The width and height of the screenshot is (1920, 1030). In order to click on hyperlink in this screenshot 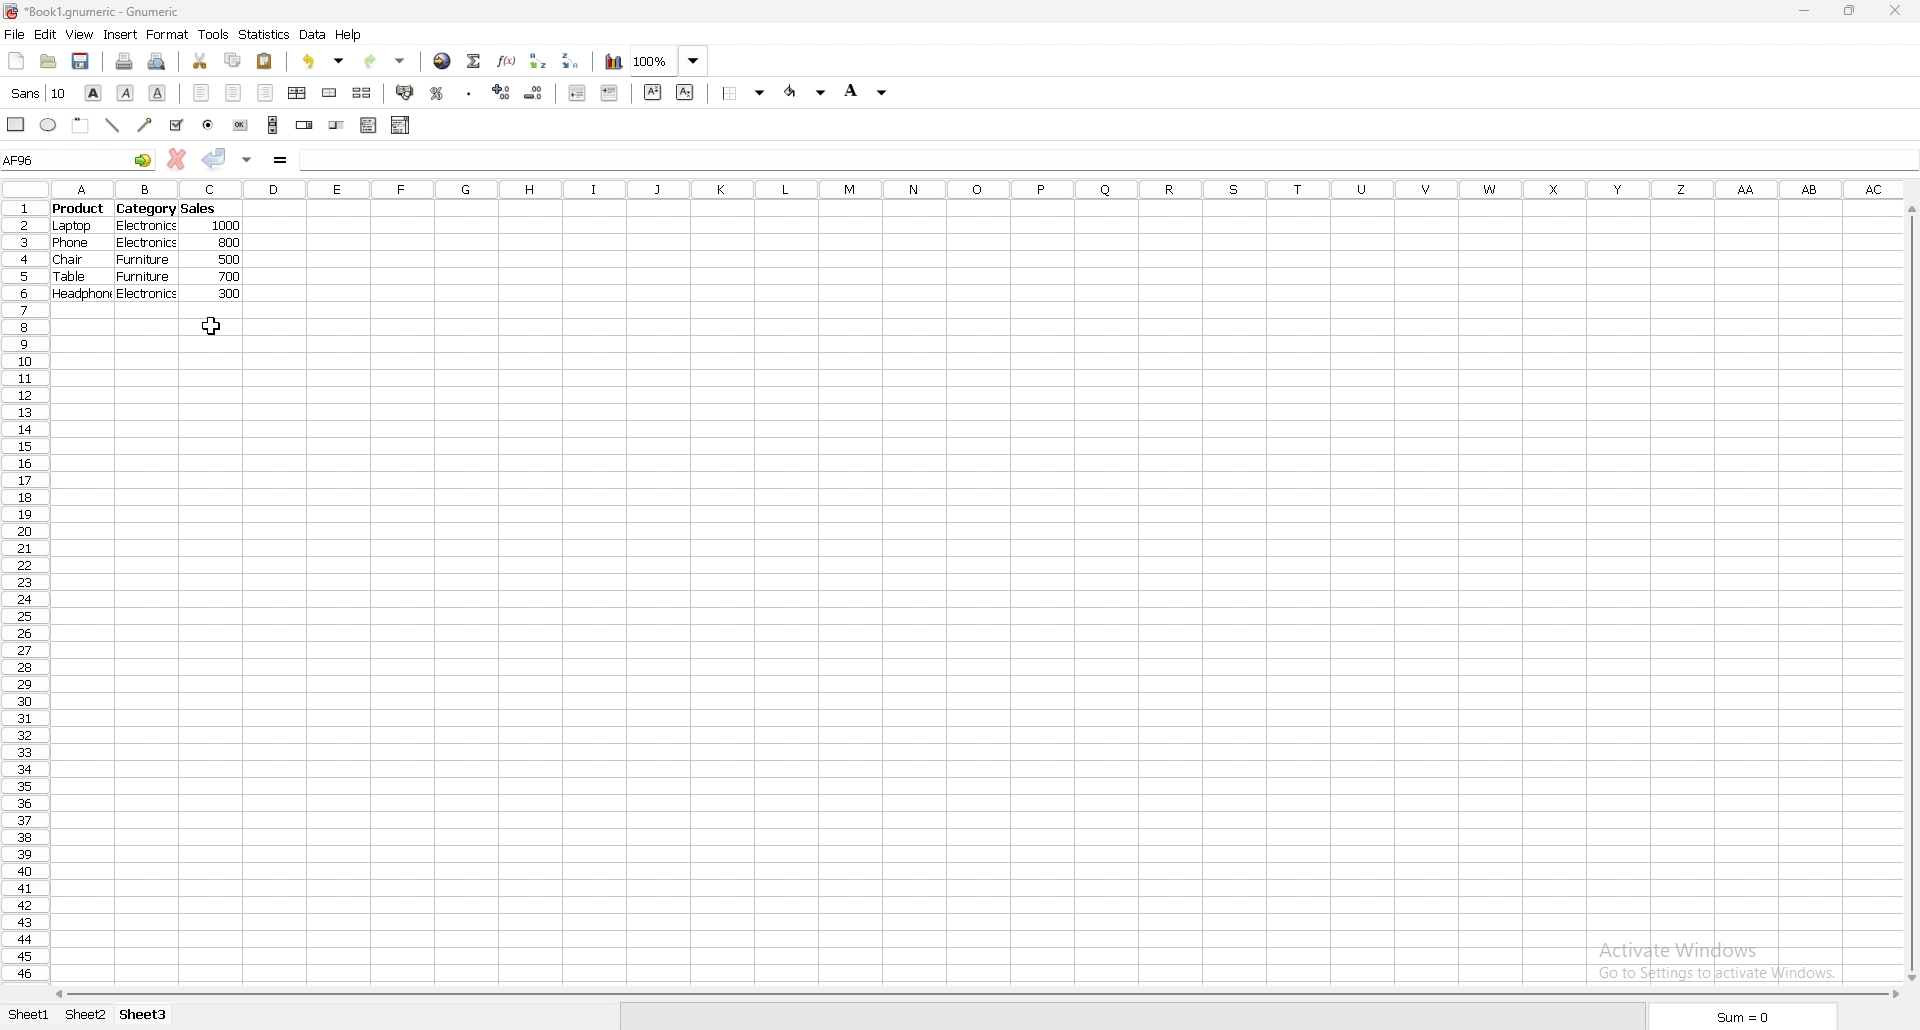, I will do `click(444, 61)`.